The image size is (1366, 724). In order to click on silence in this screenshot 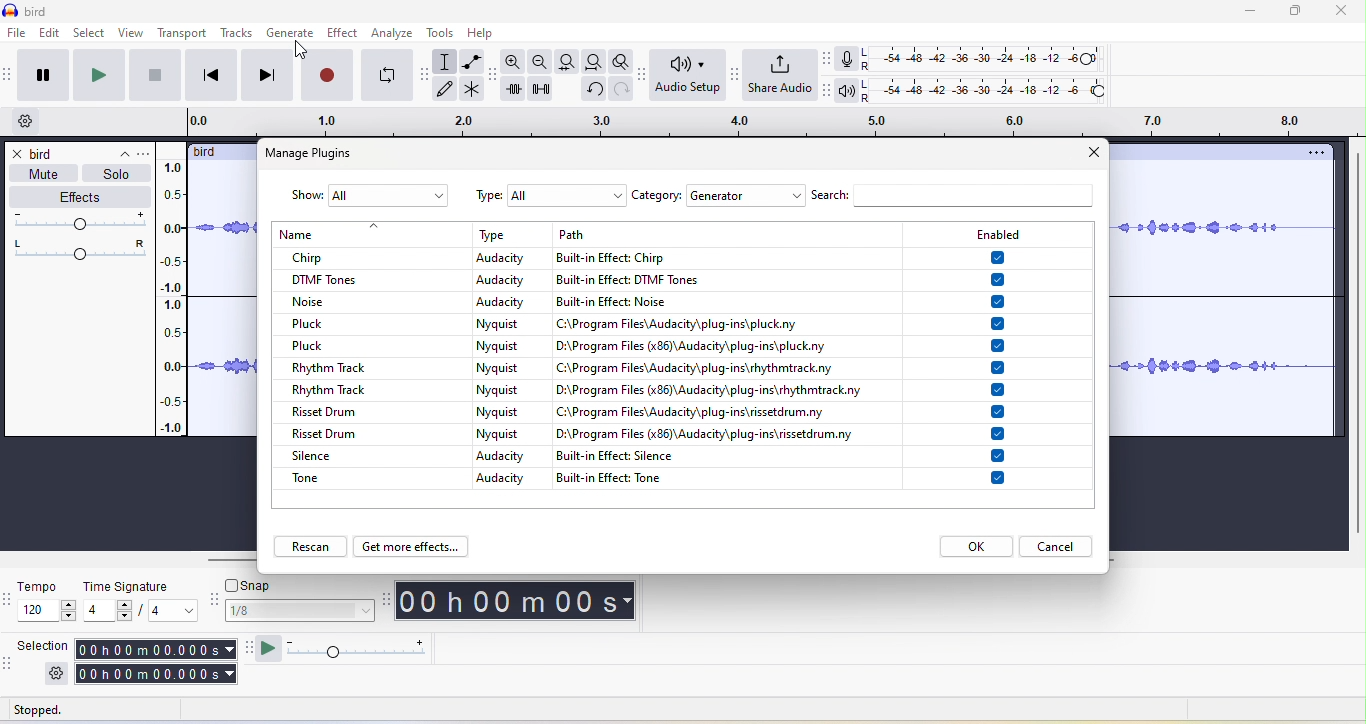, I will do `click(333, 454)`.